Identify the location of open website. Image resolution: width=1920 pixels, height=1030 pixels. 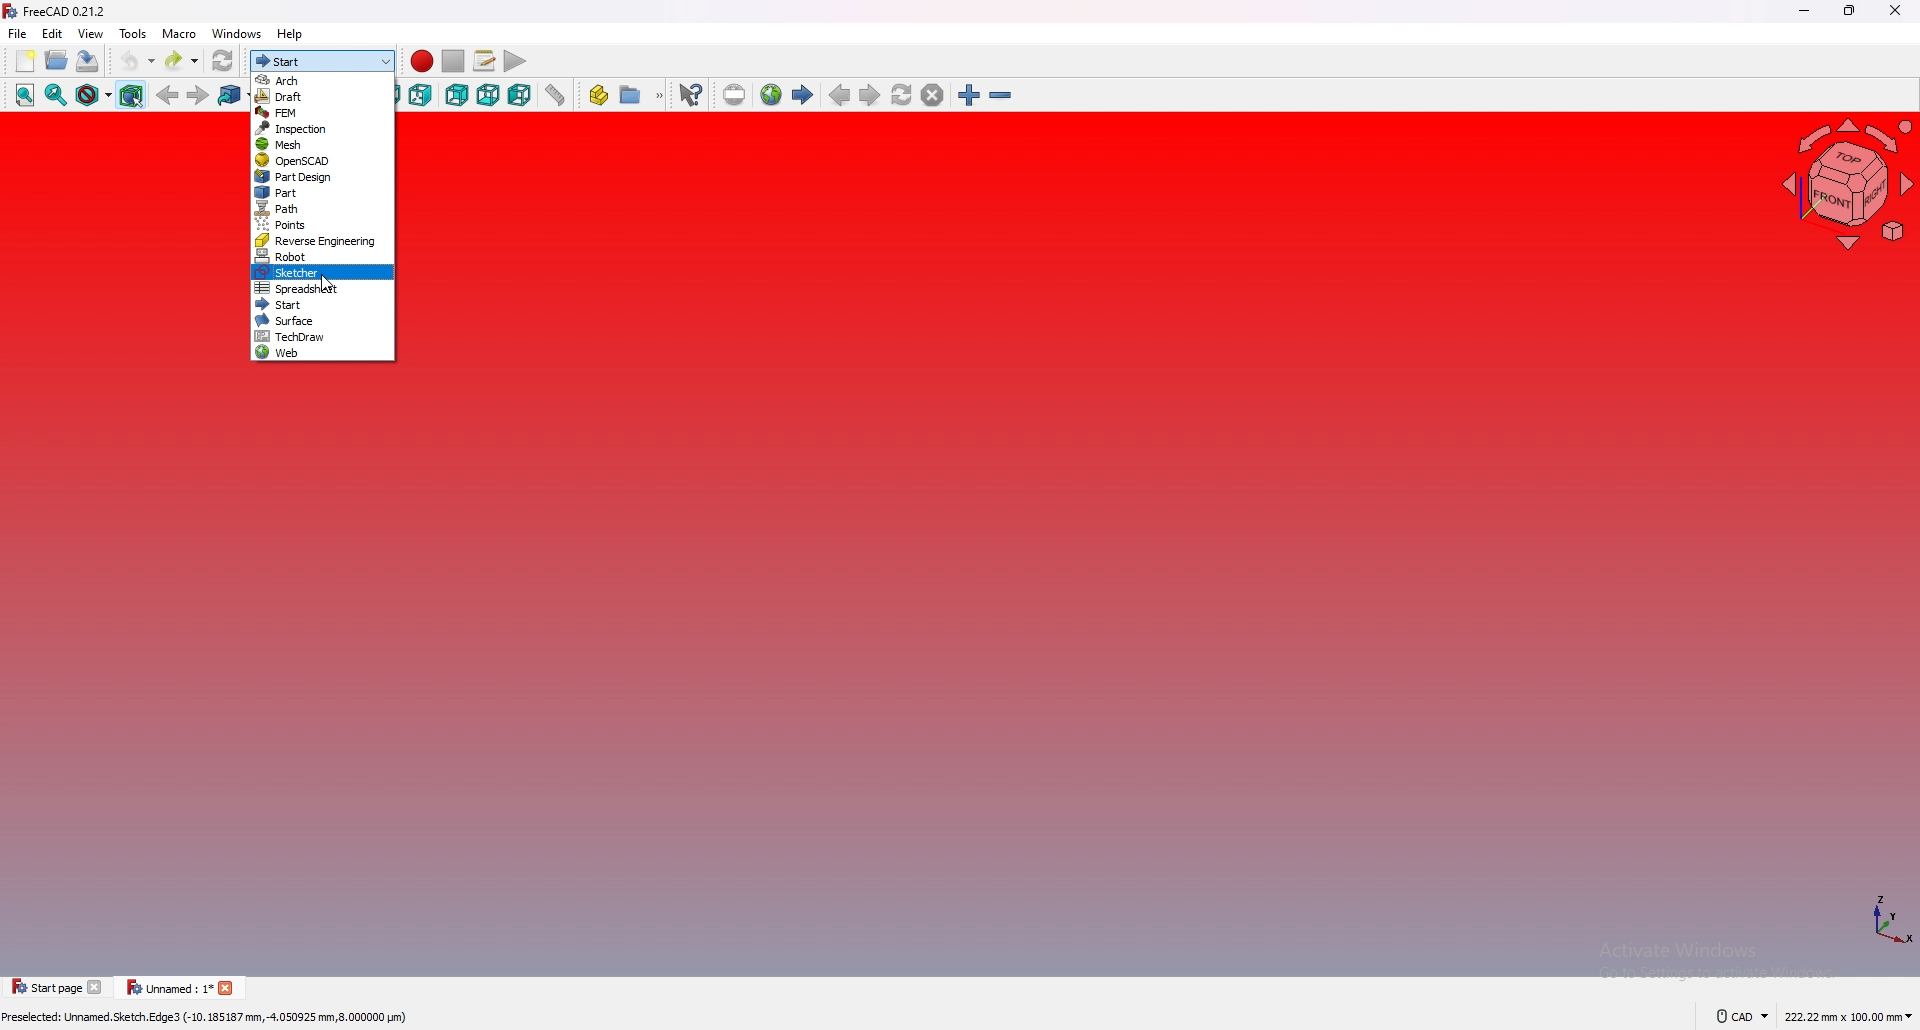
(772, 94).